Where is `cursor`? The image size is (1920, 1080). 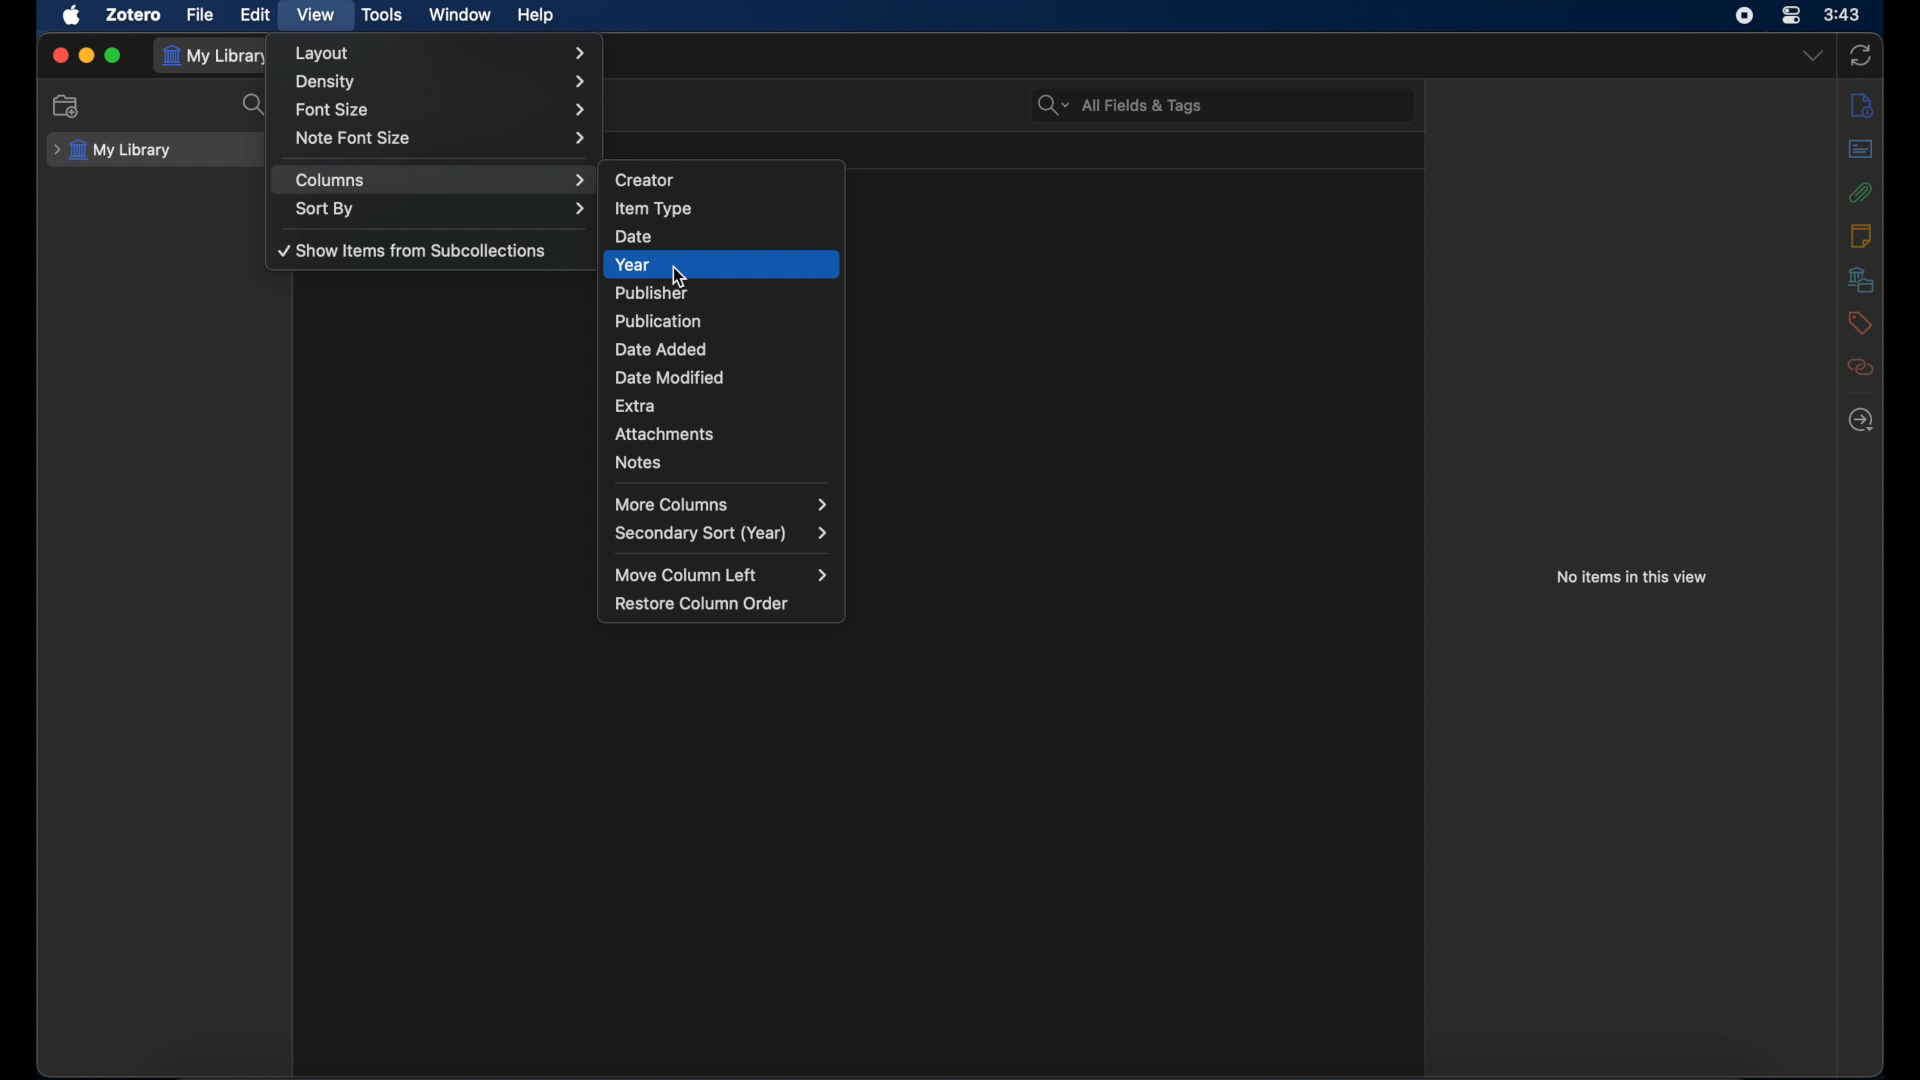 cursor is located at coordinates (679, 277).